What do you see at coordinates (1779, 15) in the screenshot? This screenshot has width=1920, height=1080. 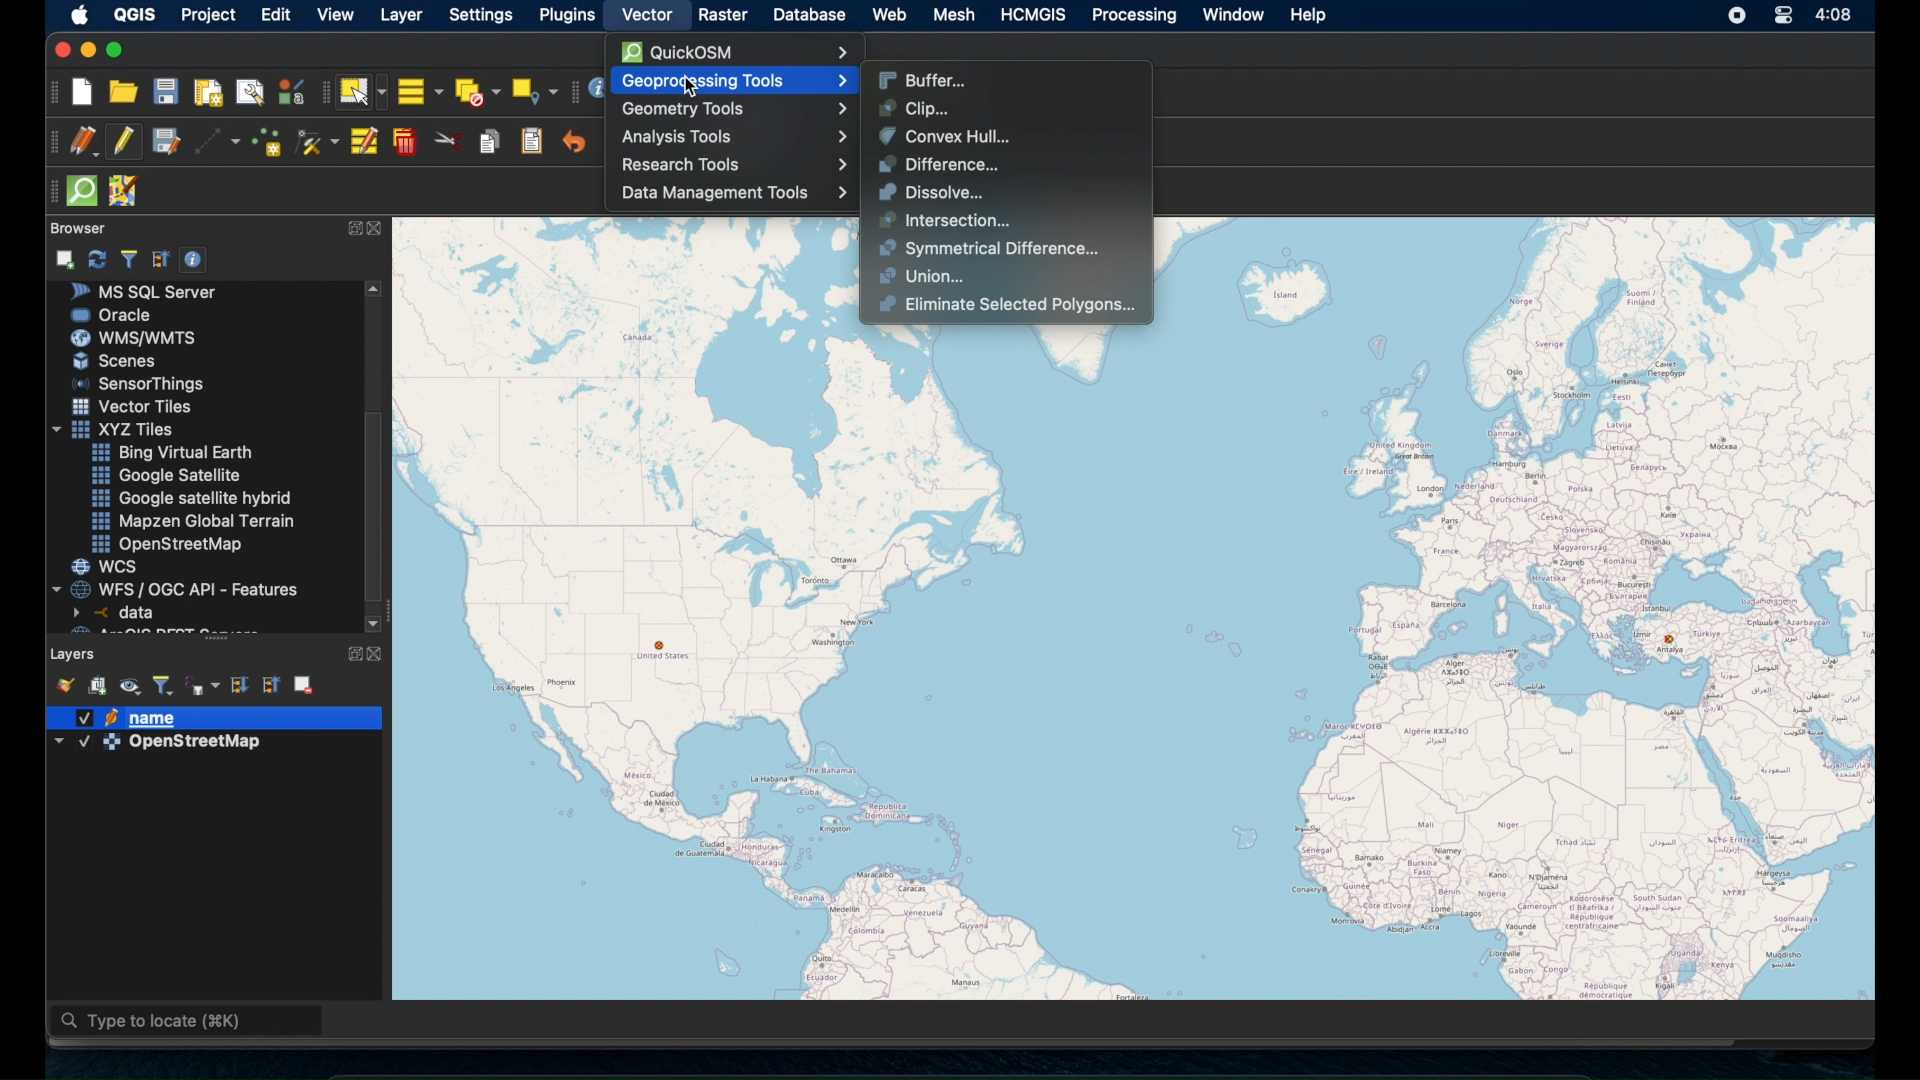 I see `control center` at bounding box center [1779, 15].